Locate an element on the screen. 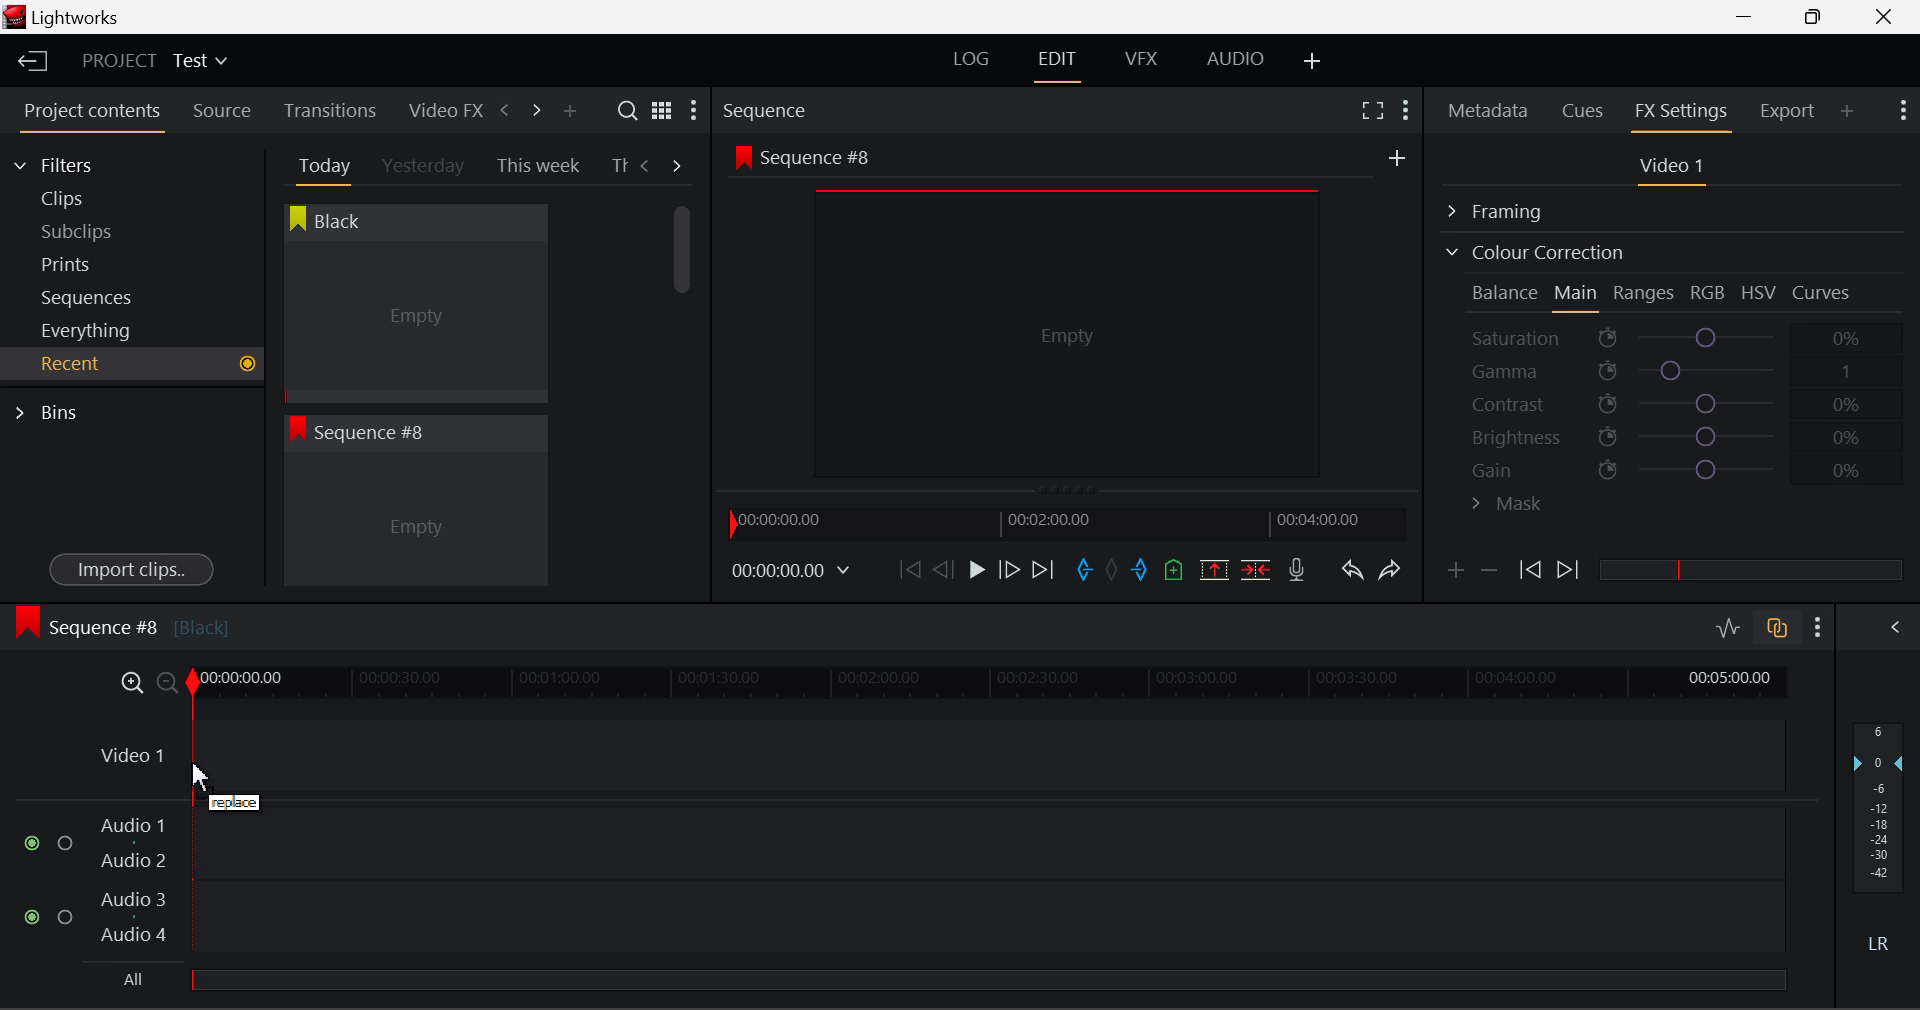 This screenshot has width=1920, height=1010. Show Audio Mix is located at coordinates (1897, 625).